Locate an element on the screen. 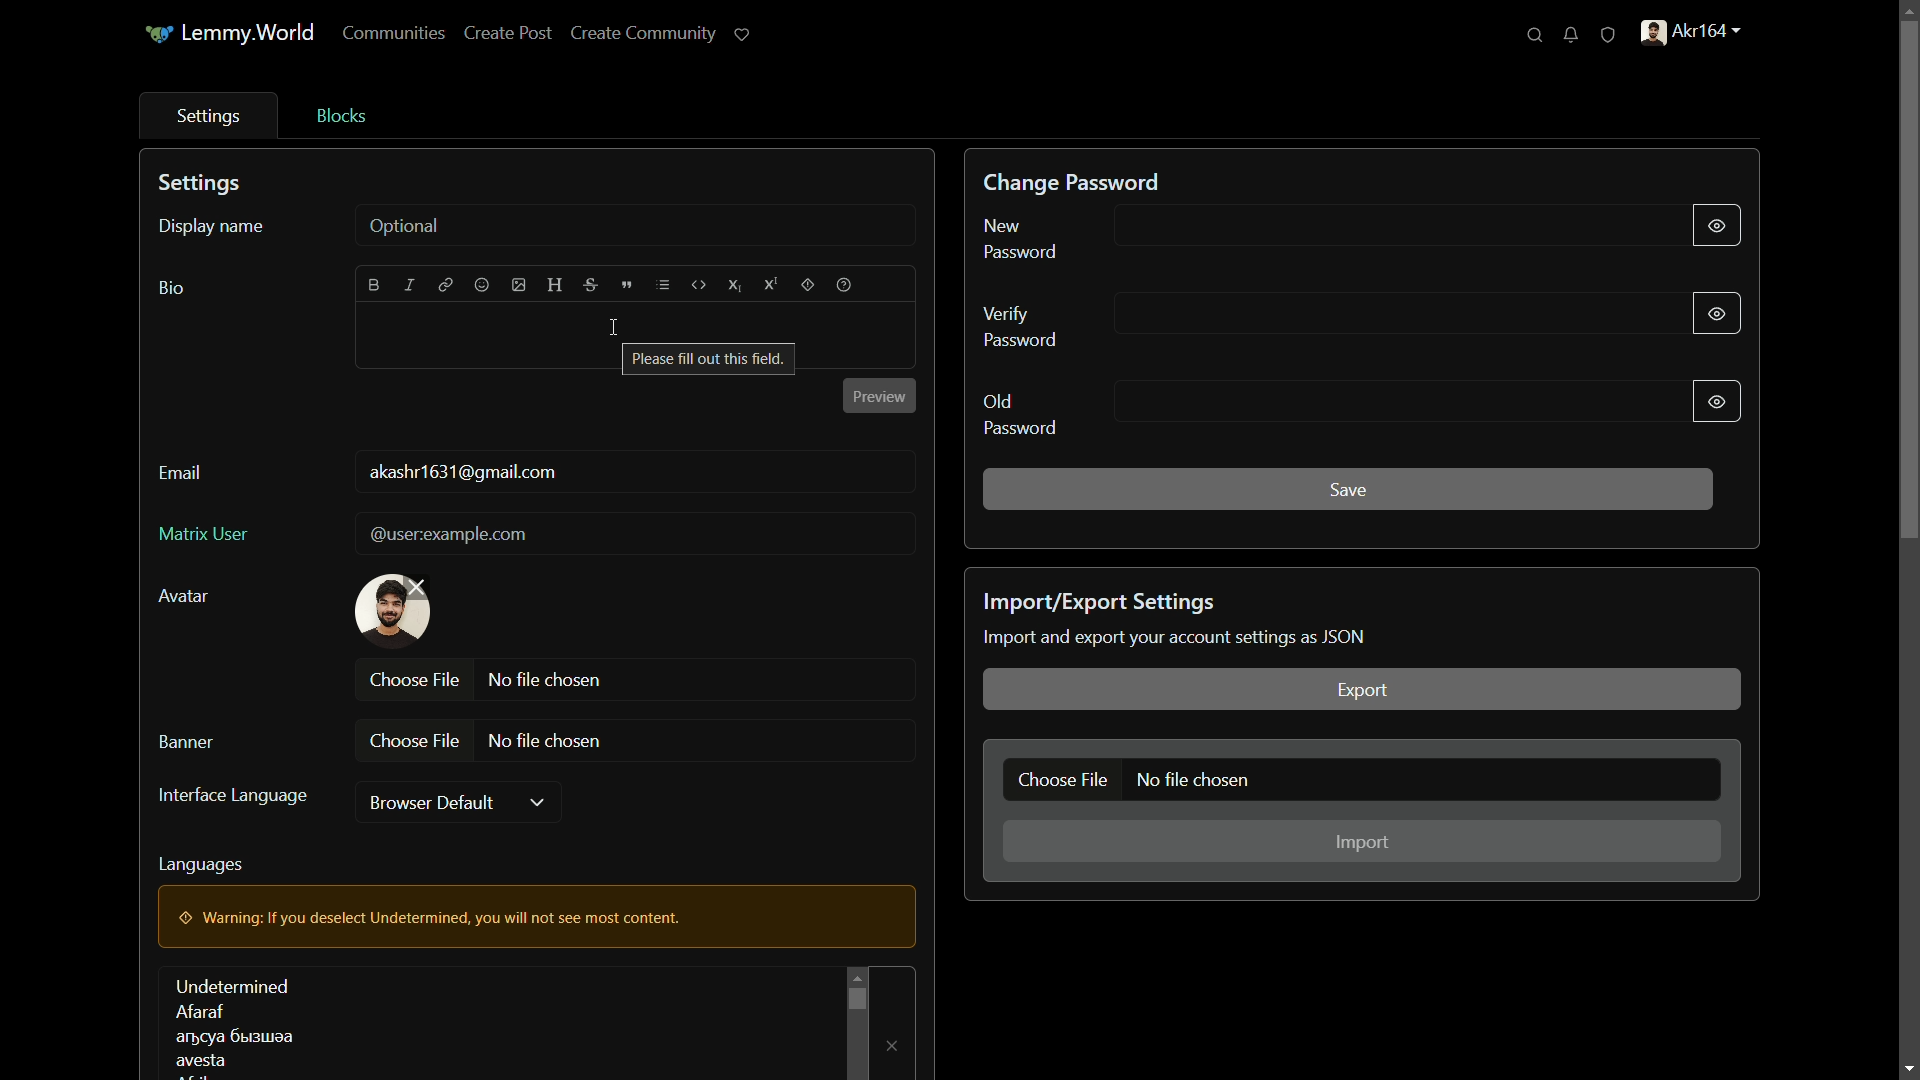 Image resolution: width=1920 pixels, height=1080 pixels. image is located at coordinates (518, 285).